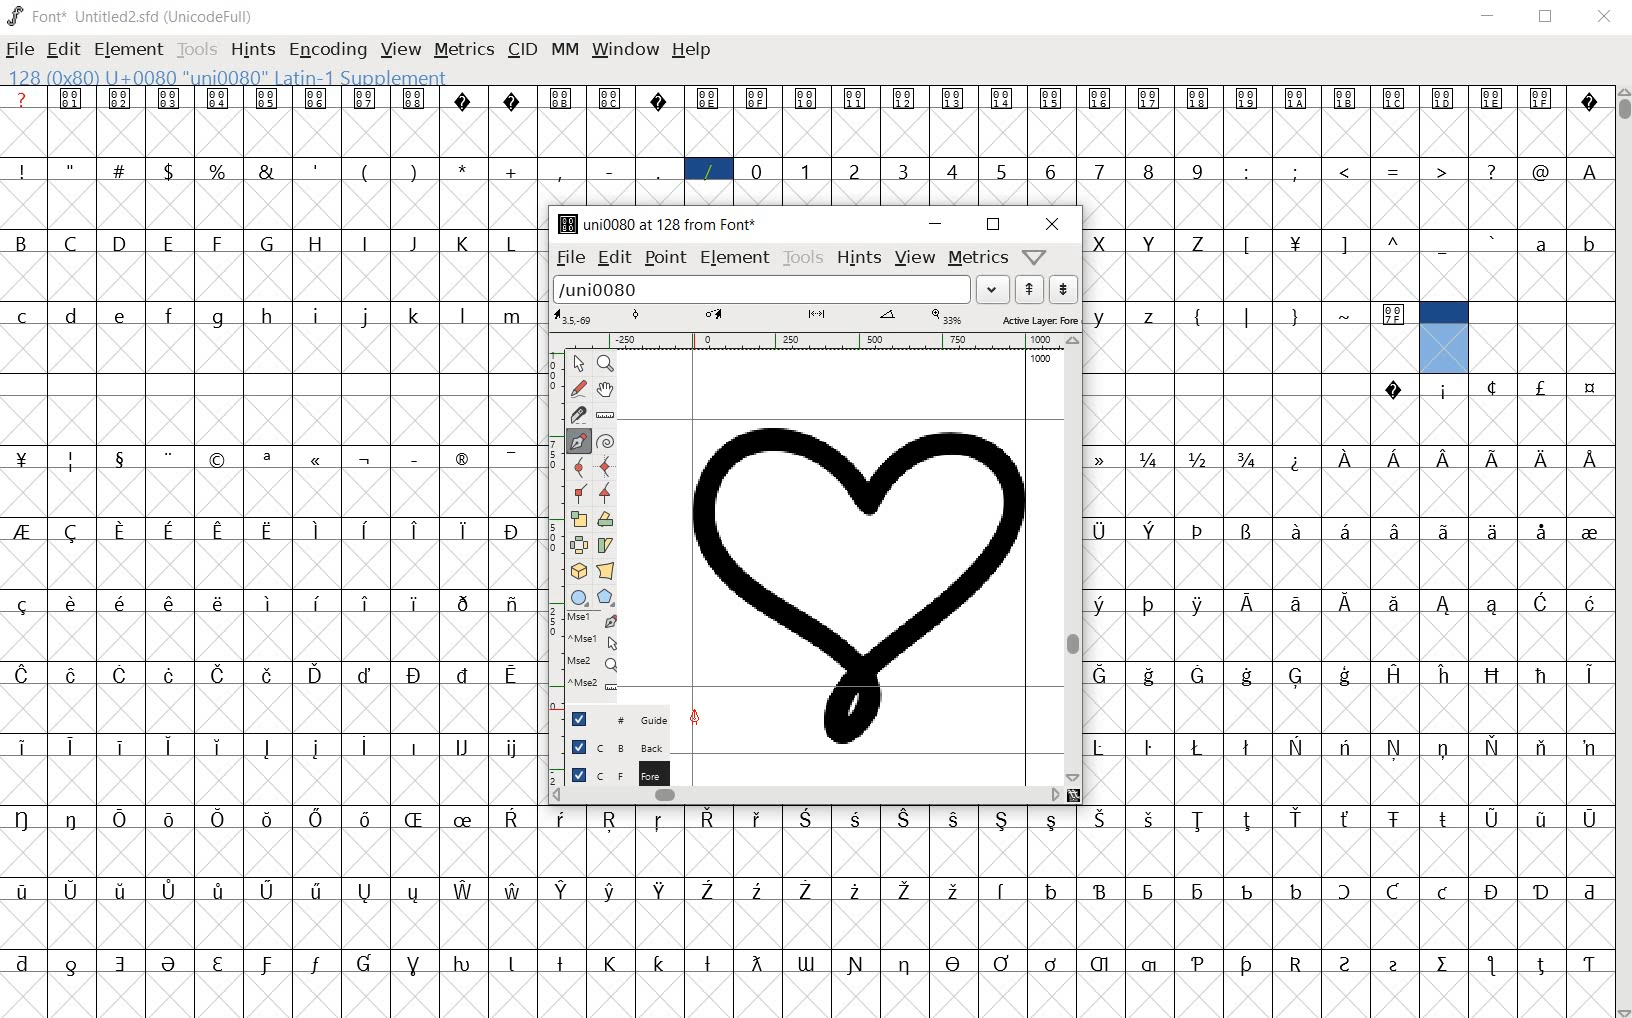 Image resolution: width=1632 pixels, height=1018 pixels. I want to click on glyph, so click(1541, 822).